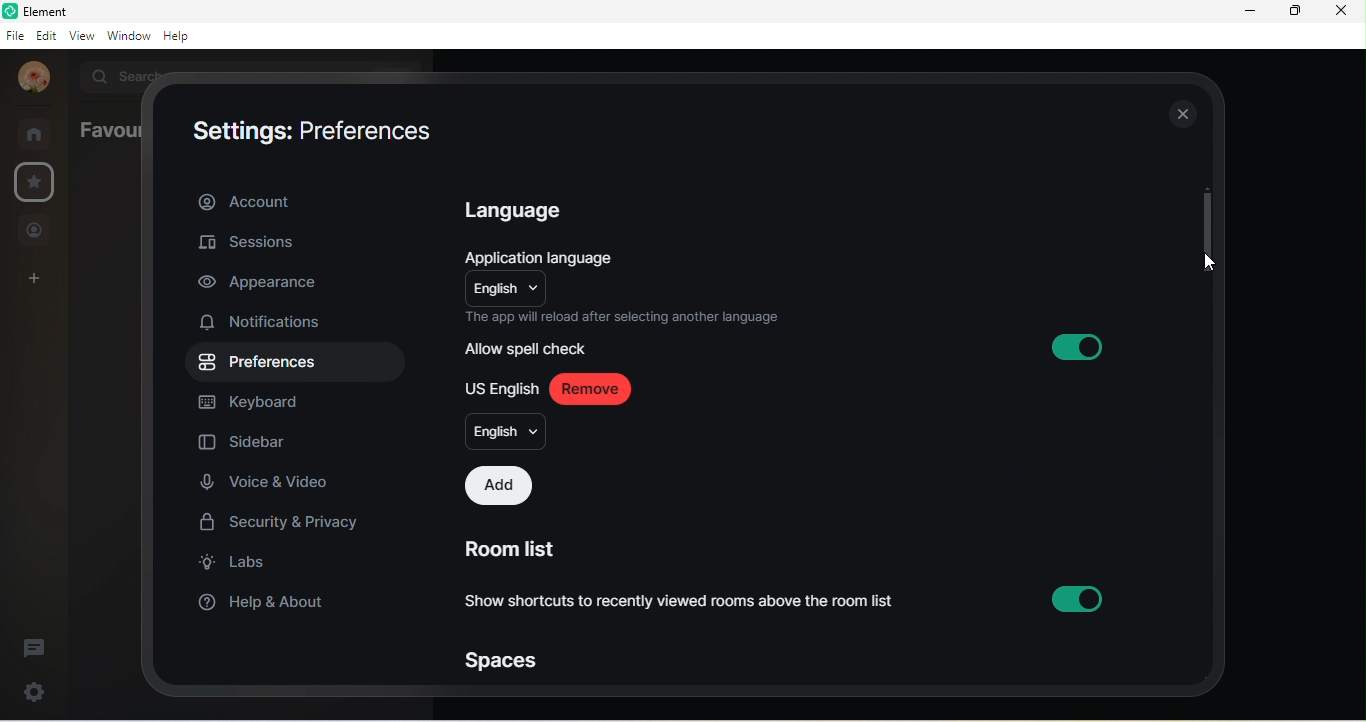 This screenshot has width=1366, height=722. What do you see at coordinates (183, 38) in the screenshot?
I see `help` at bounding box center [183, 38].